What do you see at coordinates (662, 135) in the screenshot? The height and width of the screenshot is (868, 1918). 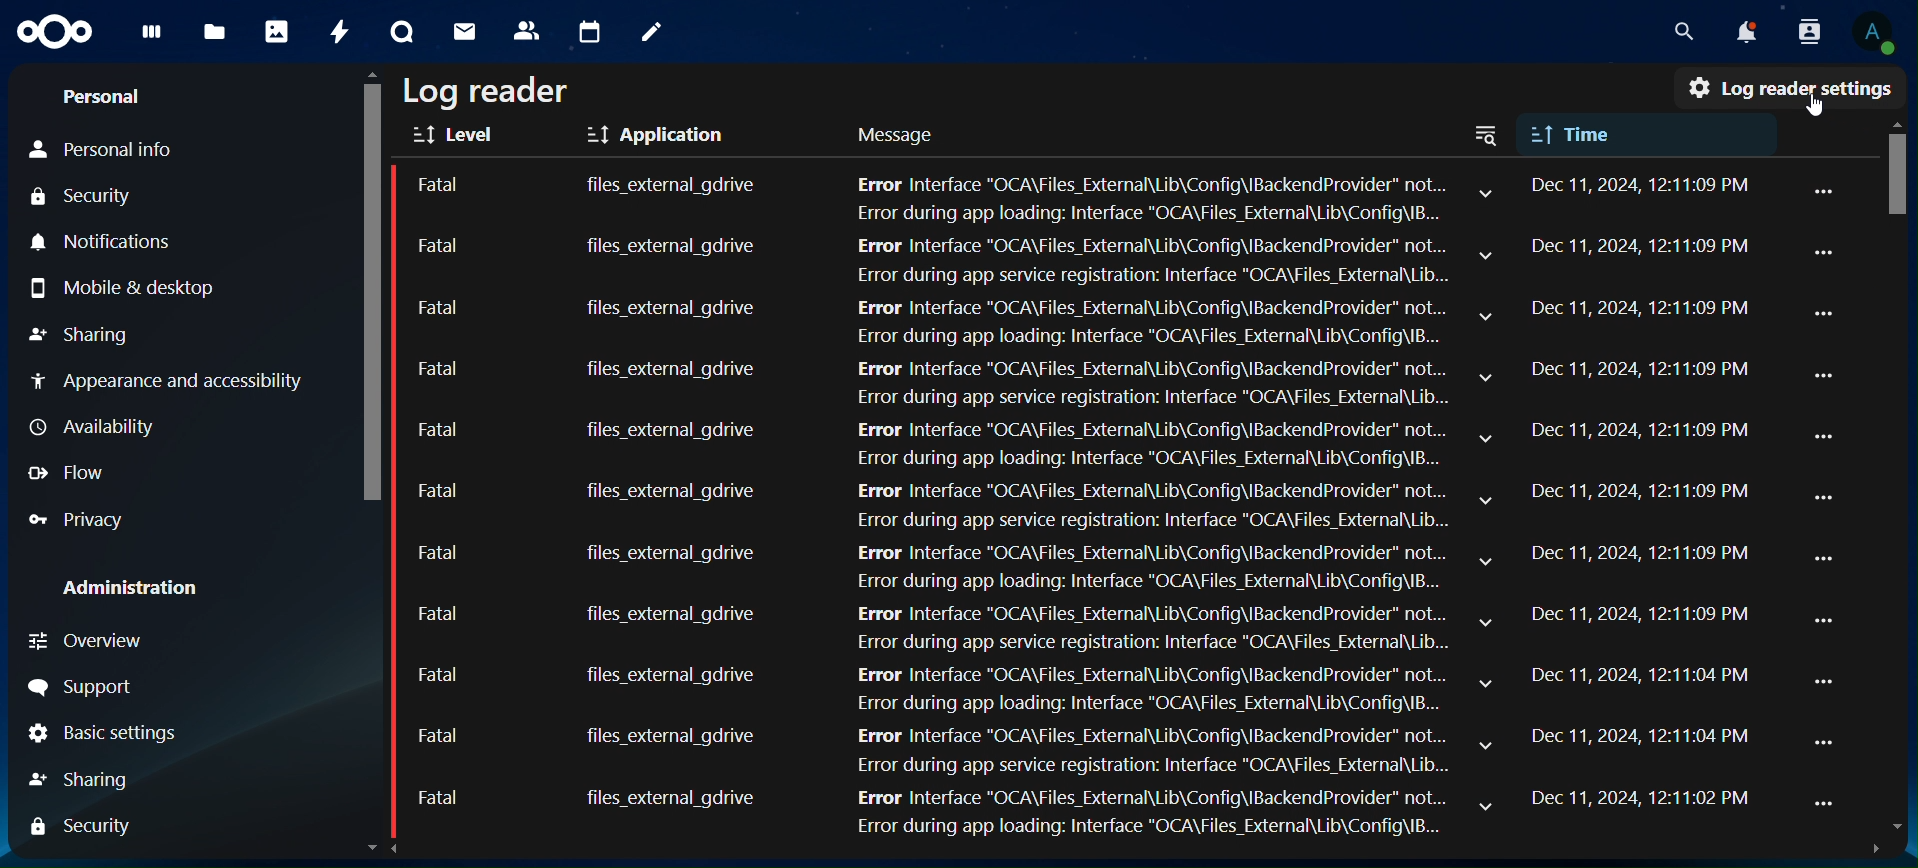 I see `application` at bounding box center [662, 135].